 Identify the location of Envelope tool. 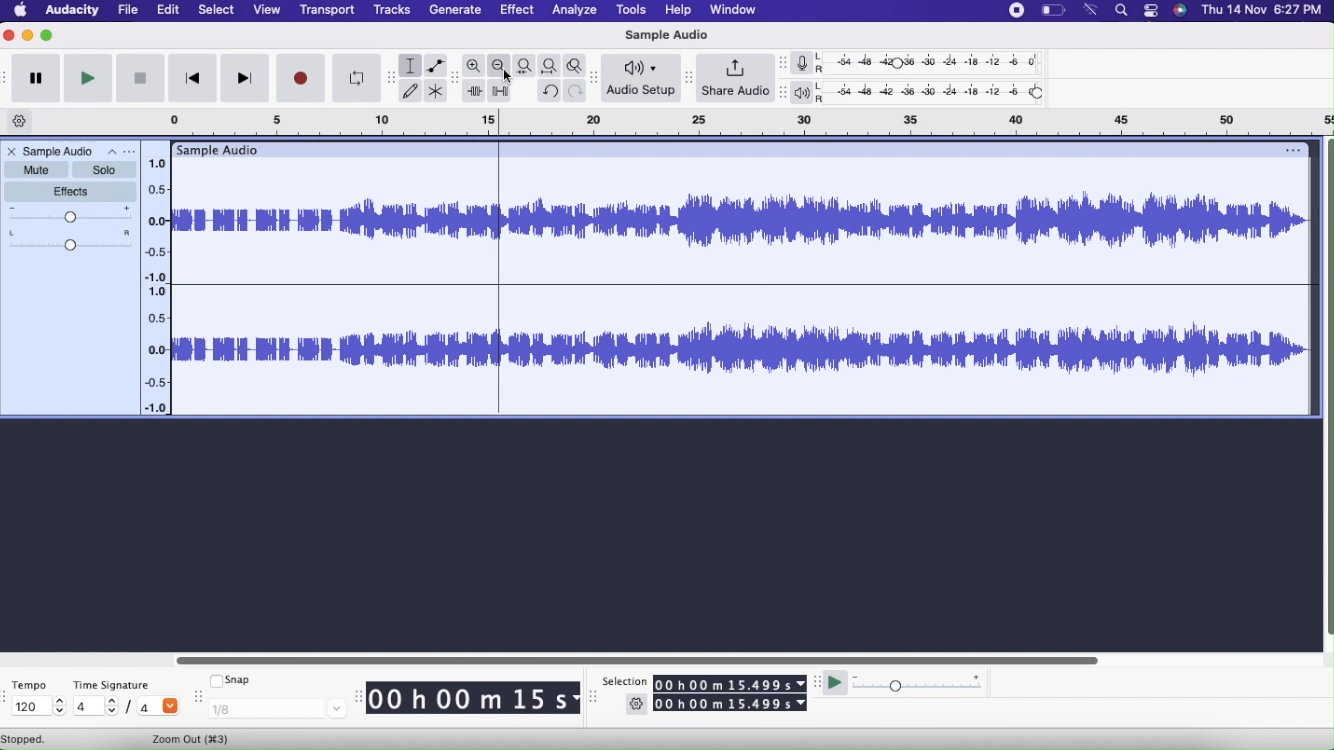
(437, 65).